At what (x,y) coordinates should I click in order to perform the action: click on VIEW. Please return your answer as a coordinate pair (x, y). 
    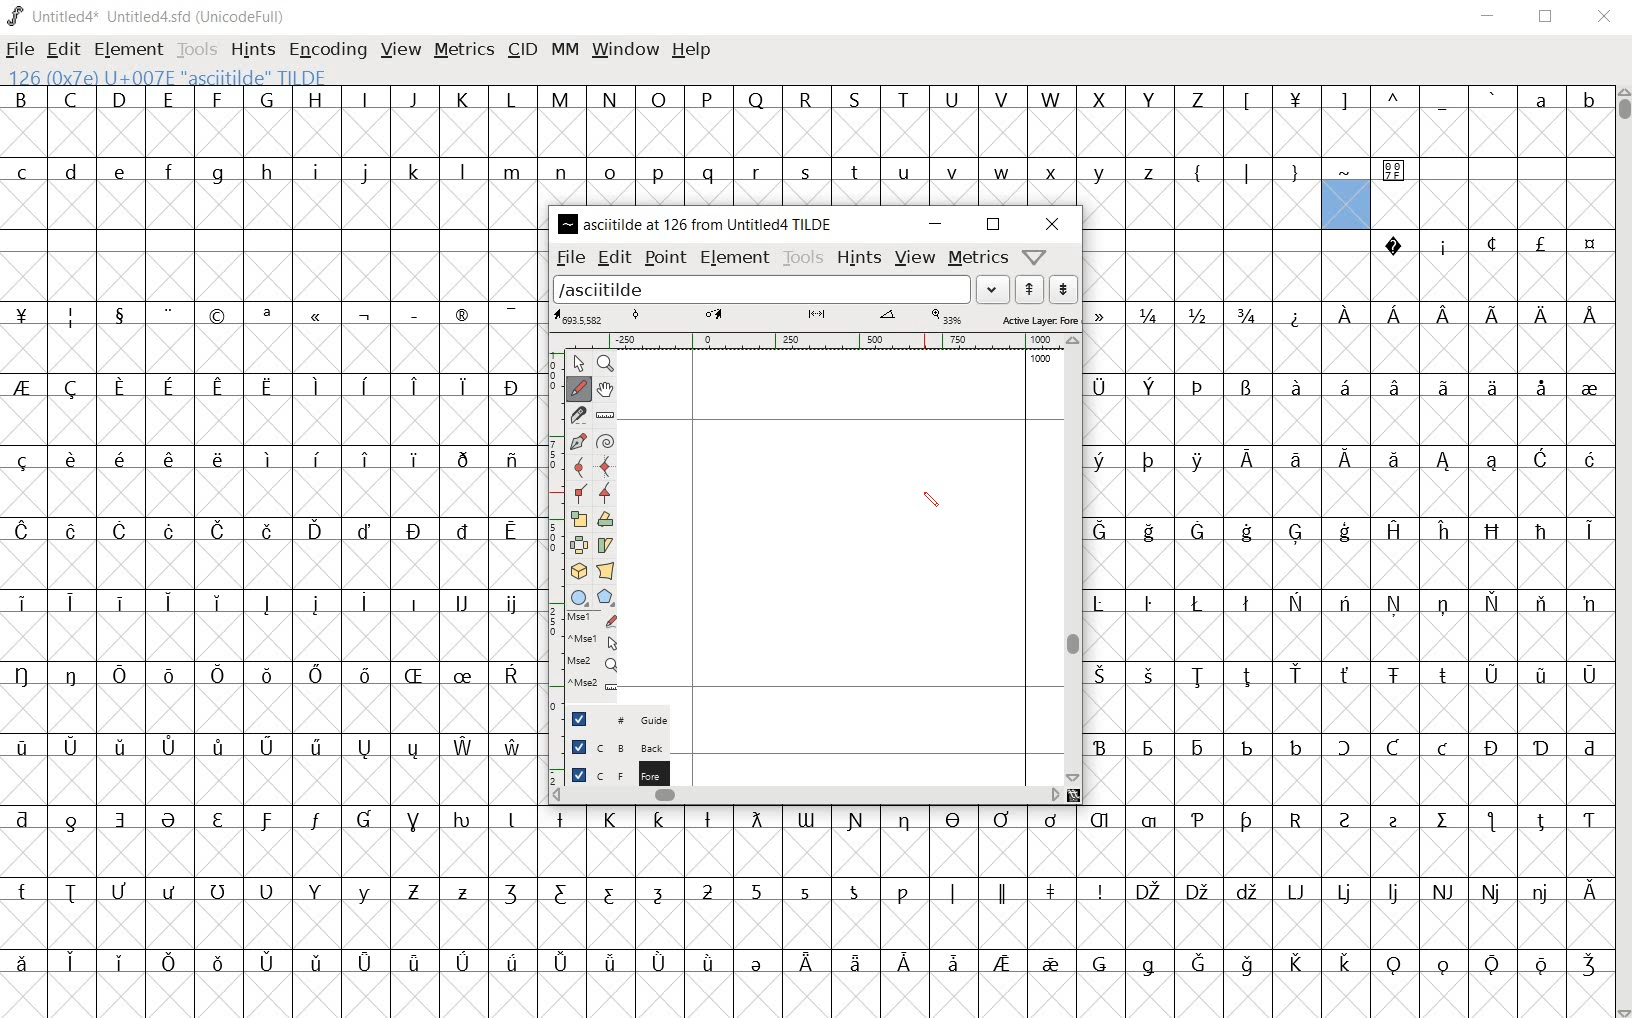
    Looking at the image, I should click on (398, 49).